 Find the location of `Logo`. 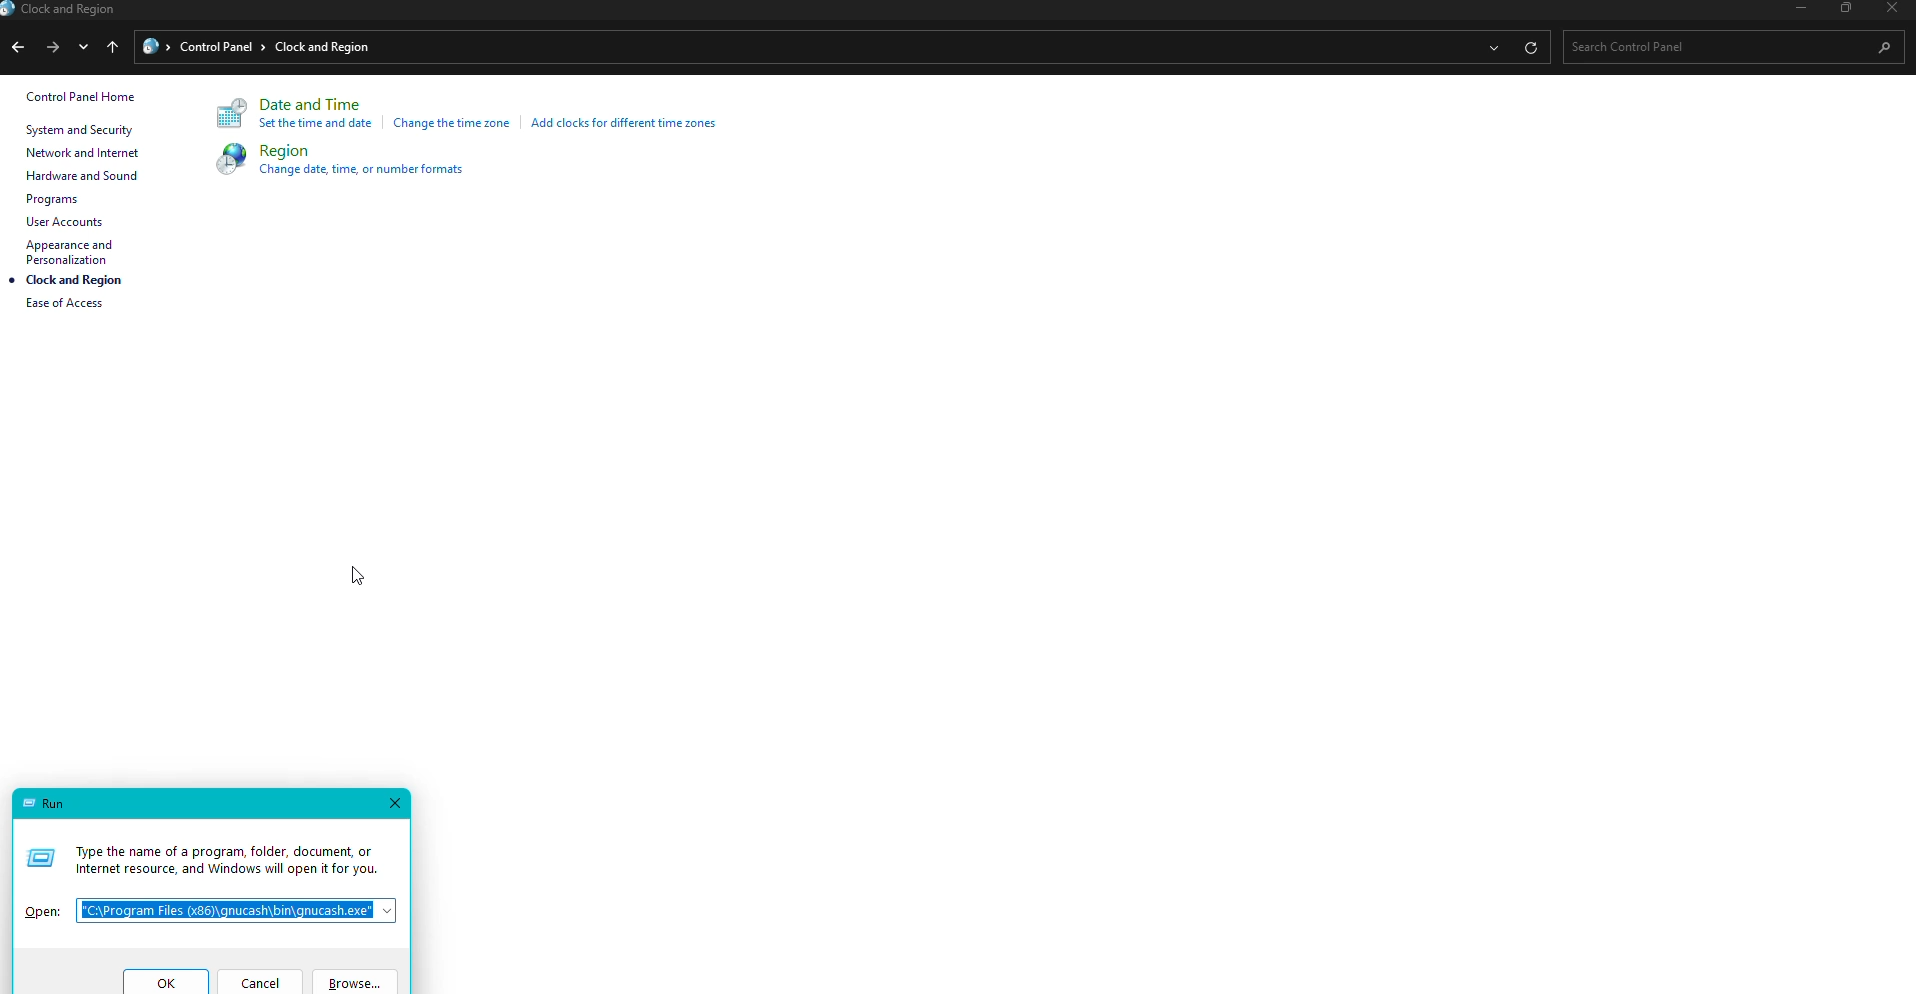

Logo is located at coordinates (230, 116).